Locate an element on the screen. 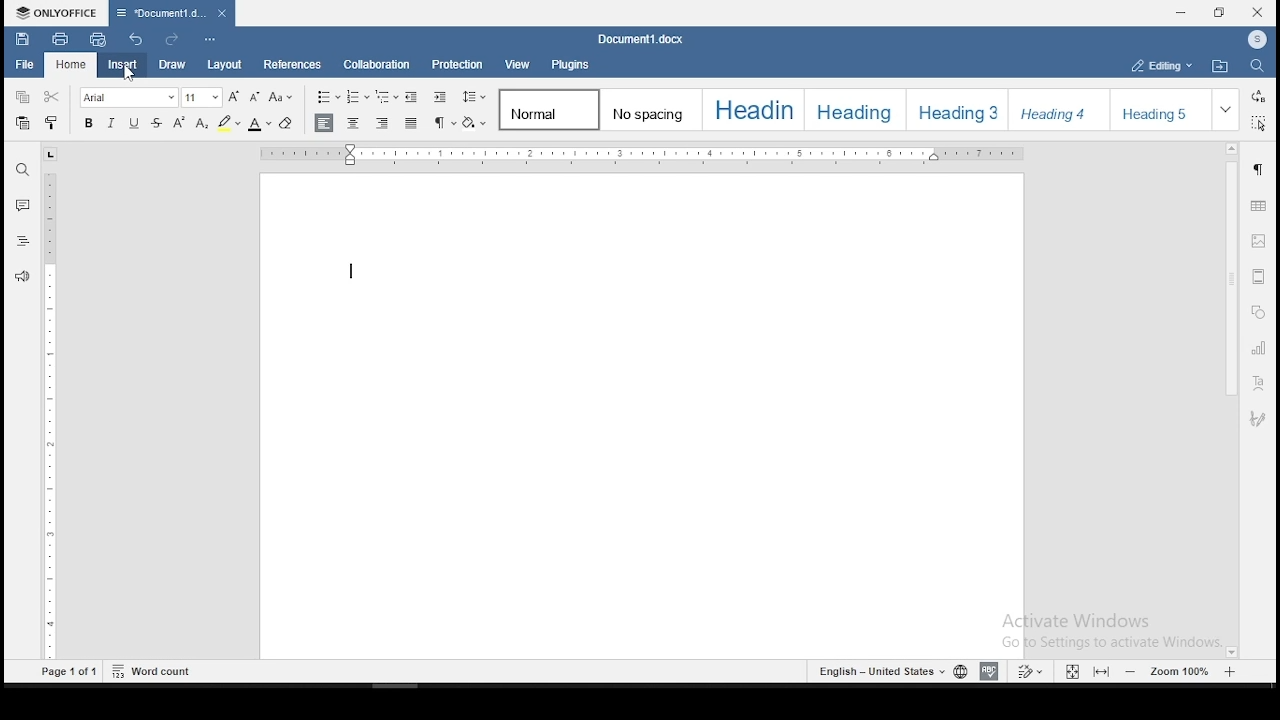  CURSOR is located at coordinates (129, 76).